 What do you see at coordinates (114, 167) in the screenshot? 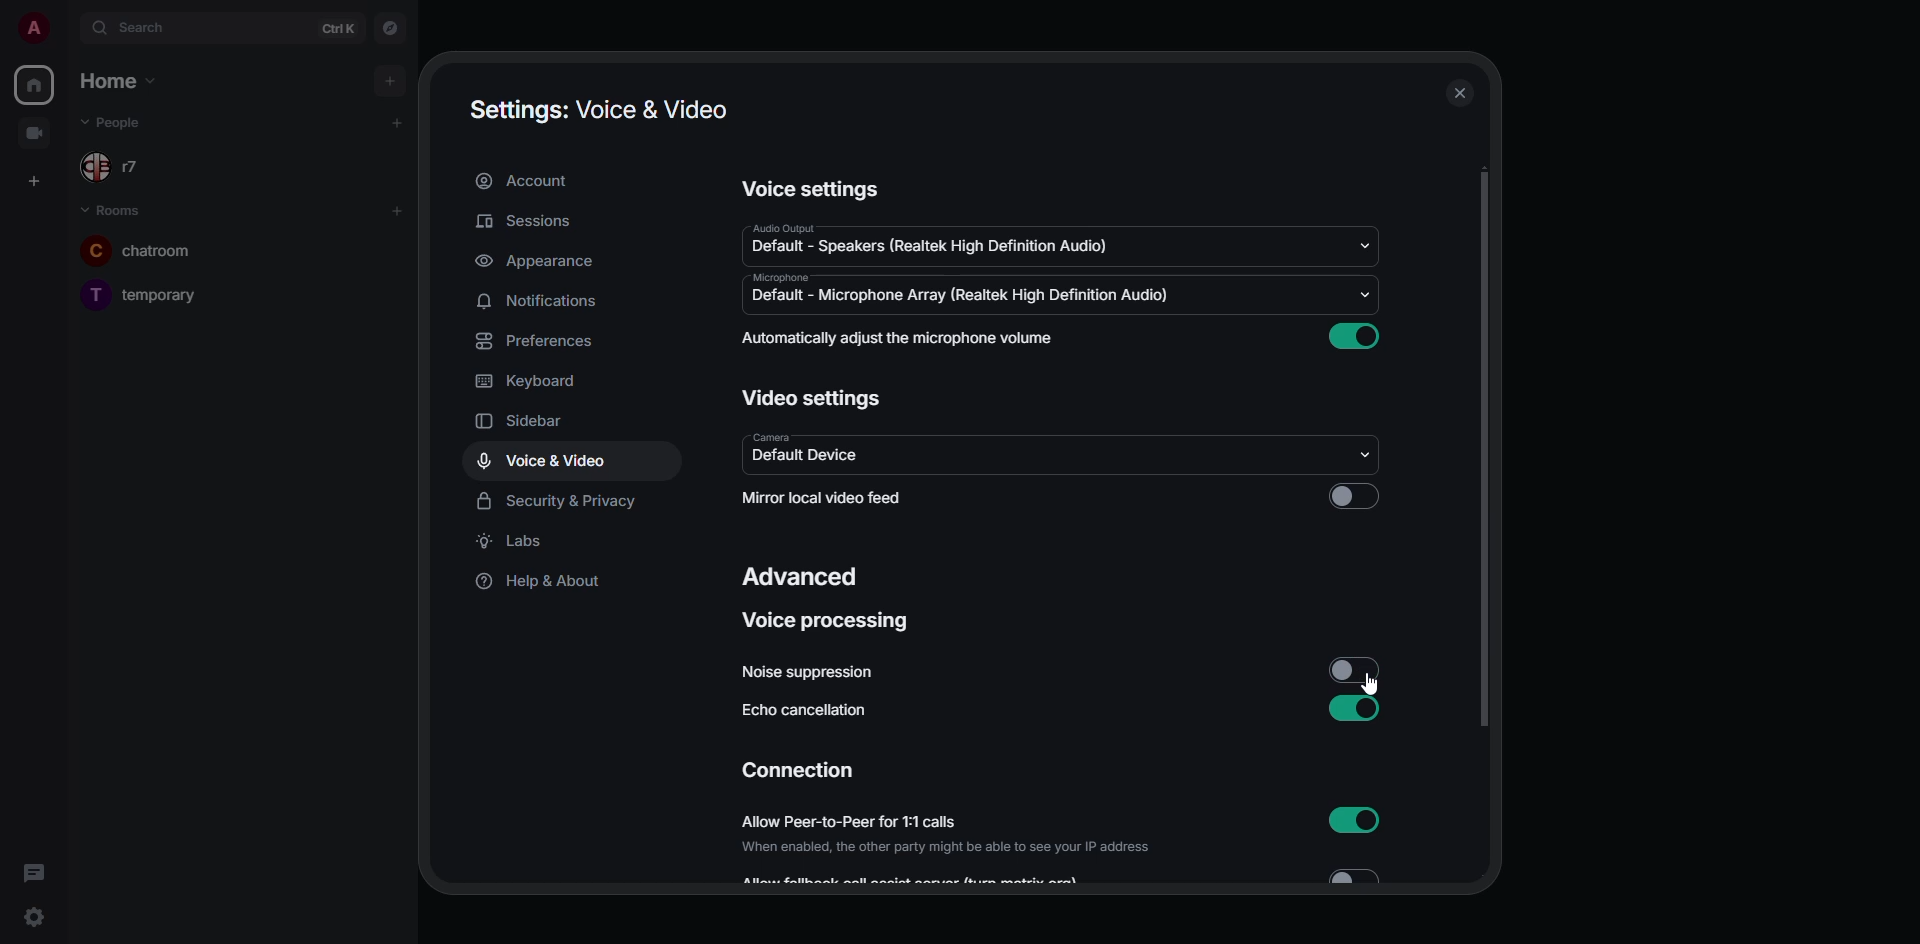
I see `r7` at bounding box center [114, 167].